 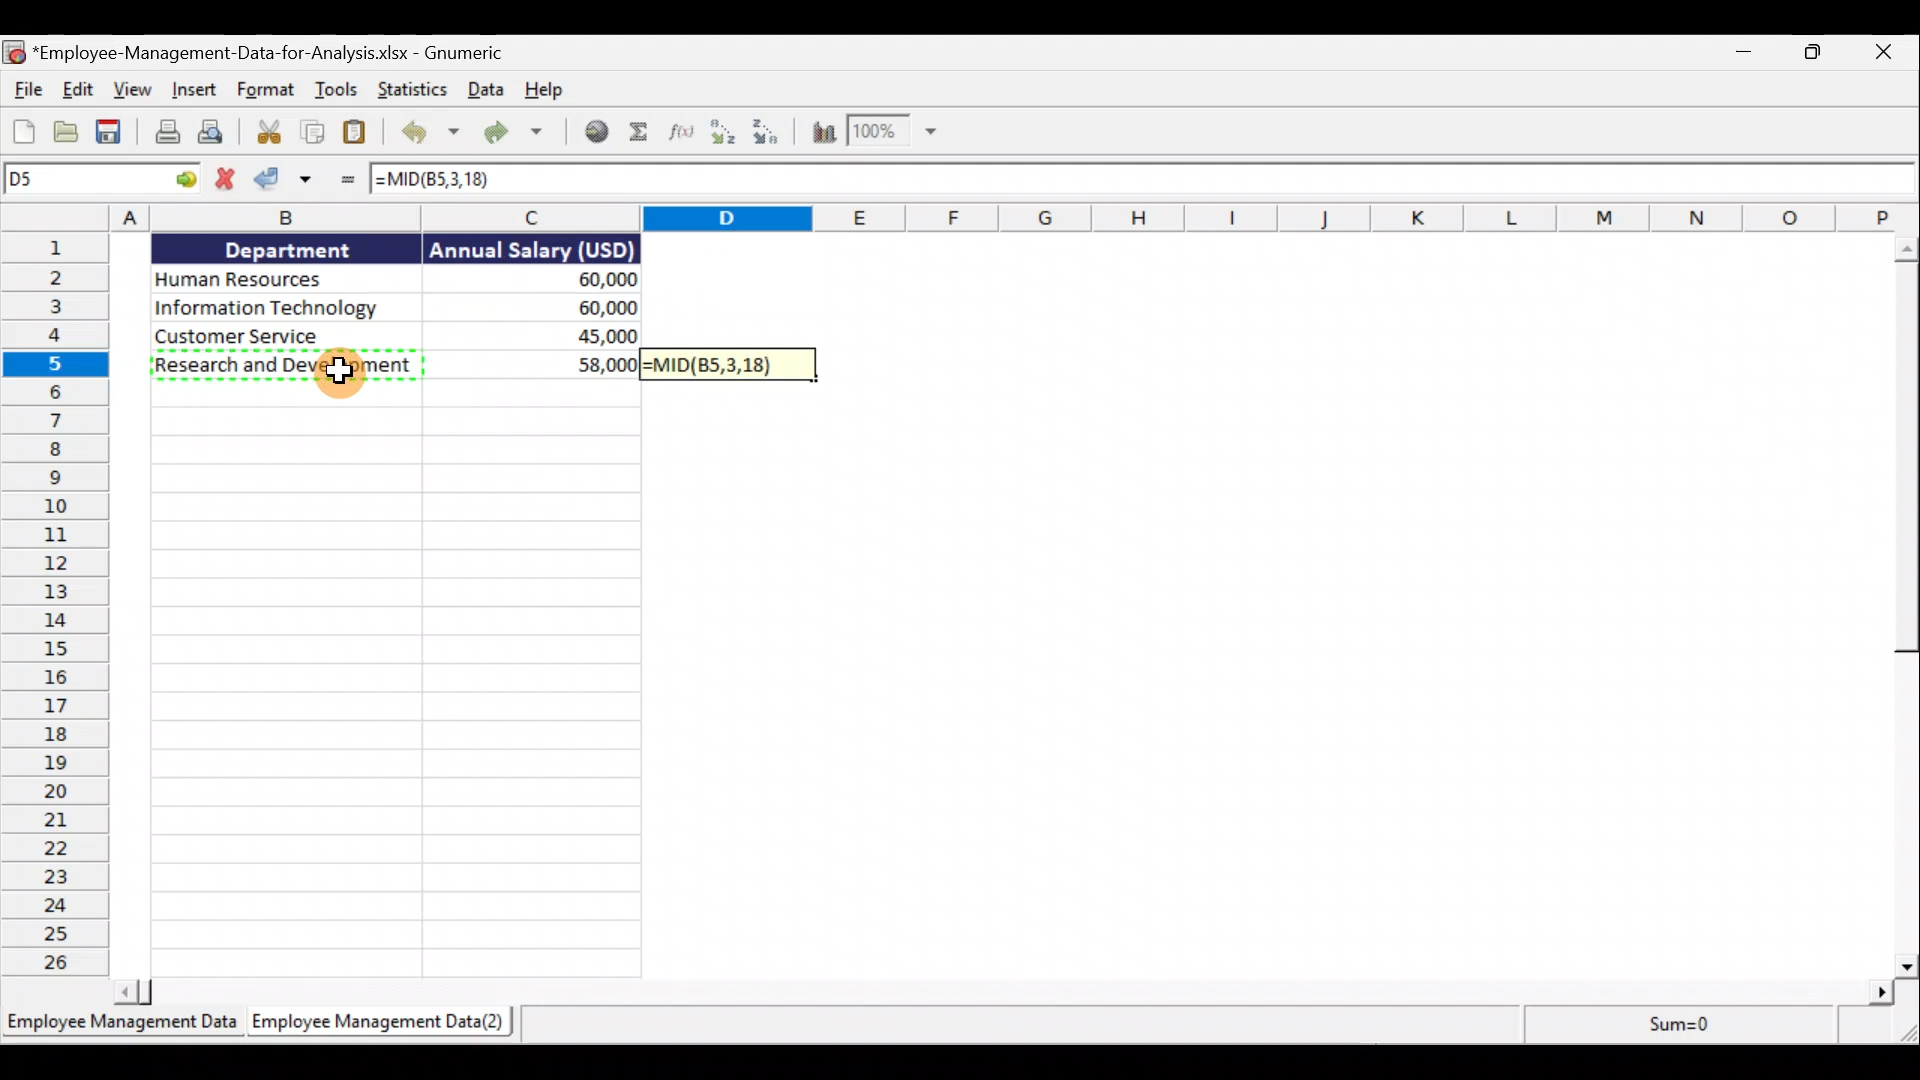 What do you see at coordinates (1821, 55) in the screenshot?
I see `Maximise` at bounding box center [1821, 55].